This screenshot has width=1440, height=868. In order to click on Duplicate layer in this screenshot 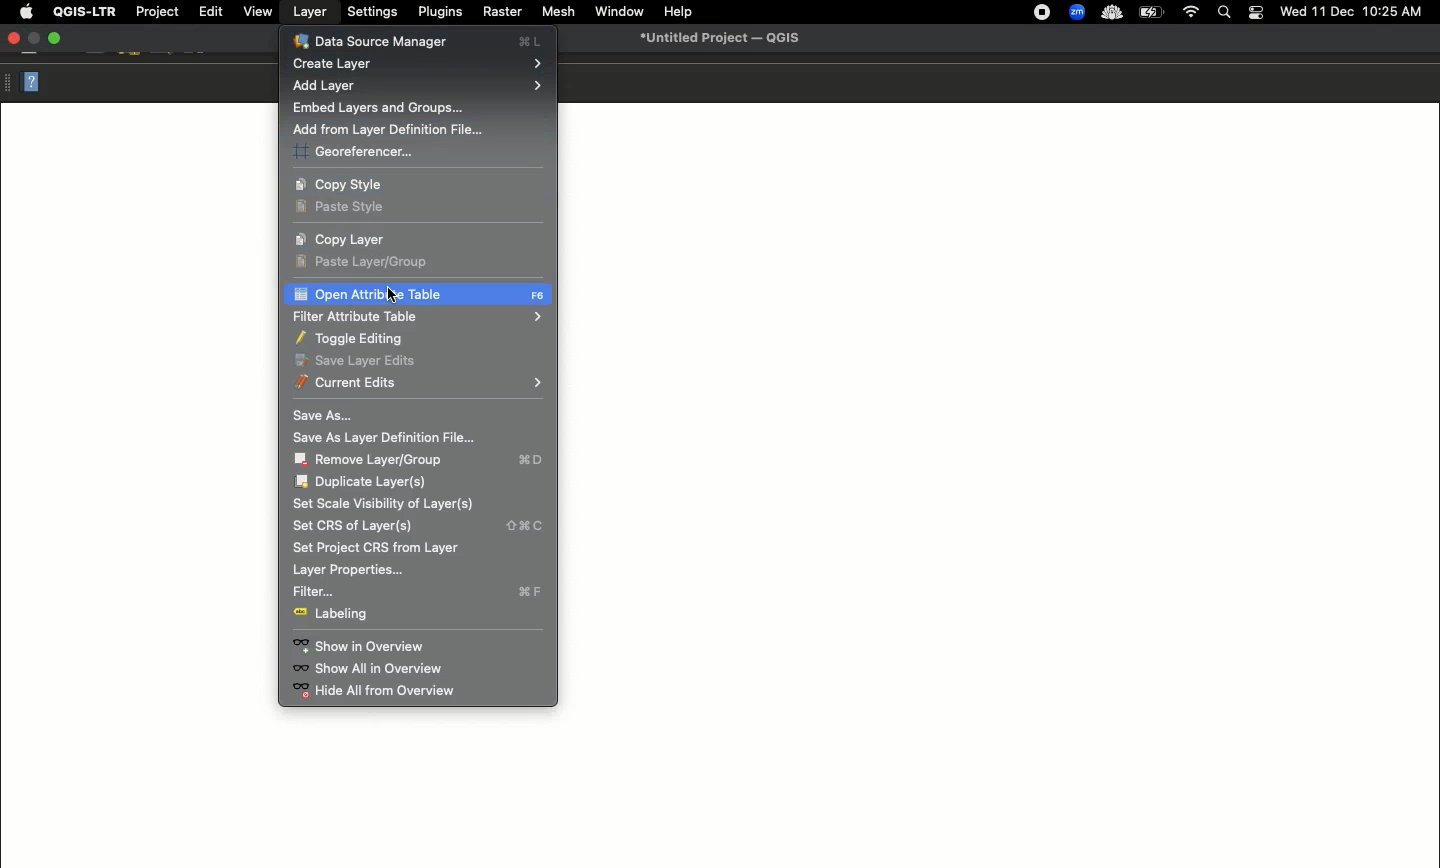, I will do `click(364, 482)`.